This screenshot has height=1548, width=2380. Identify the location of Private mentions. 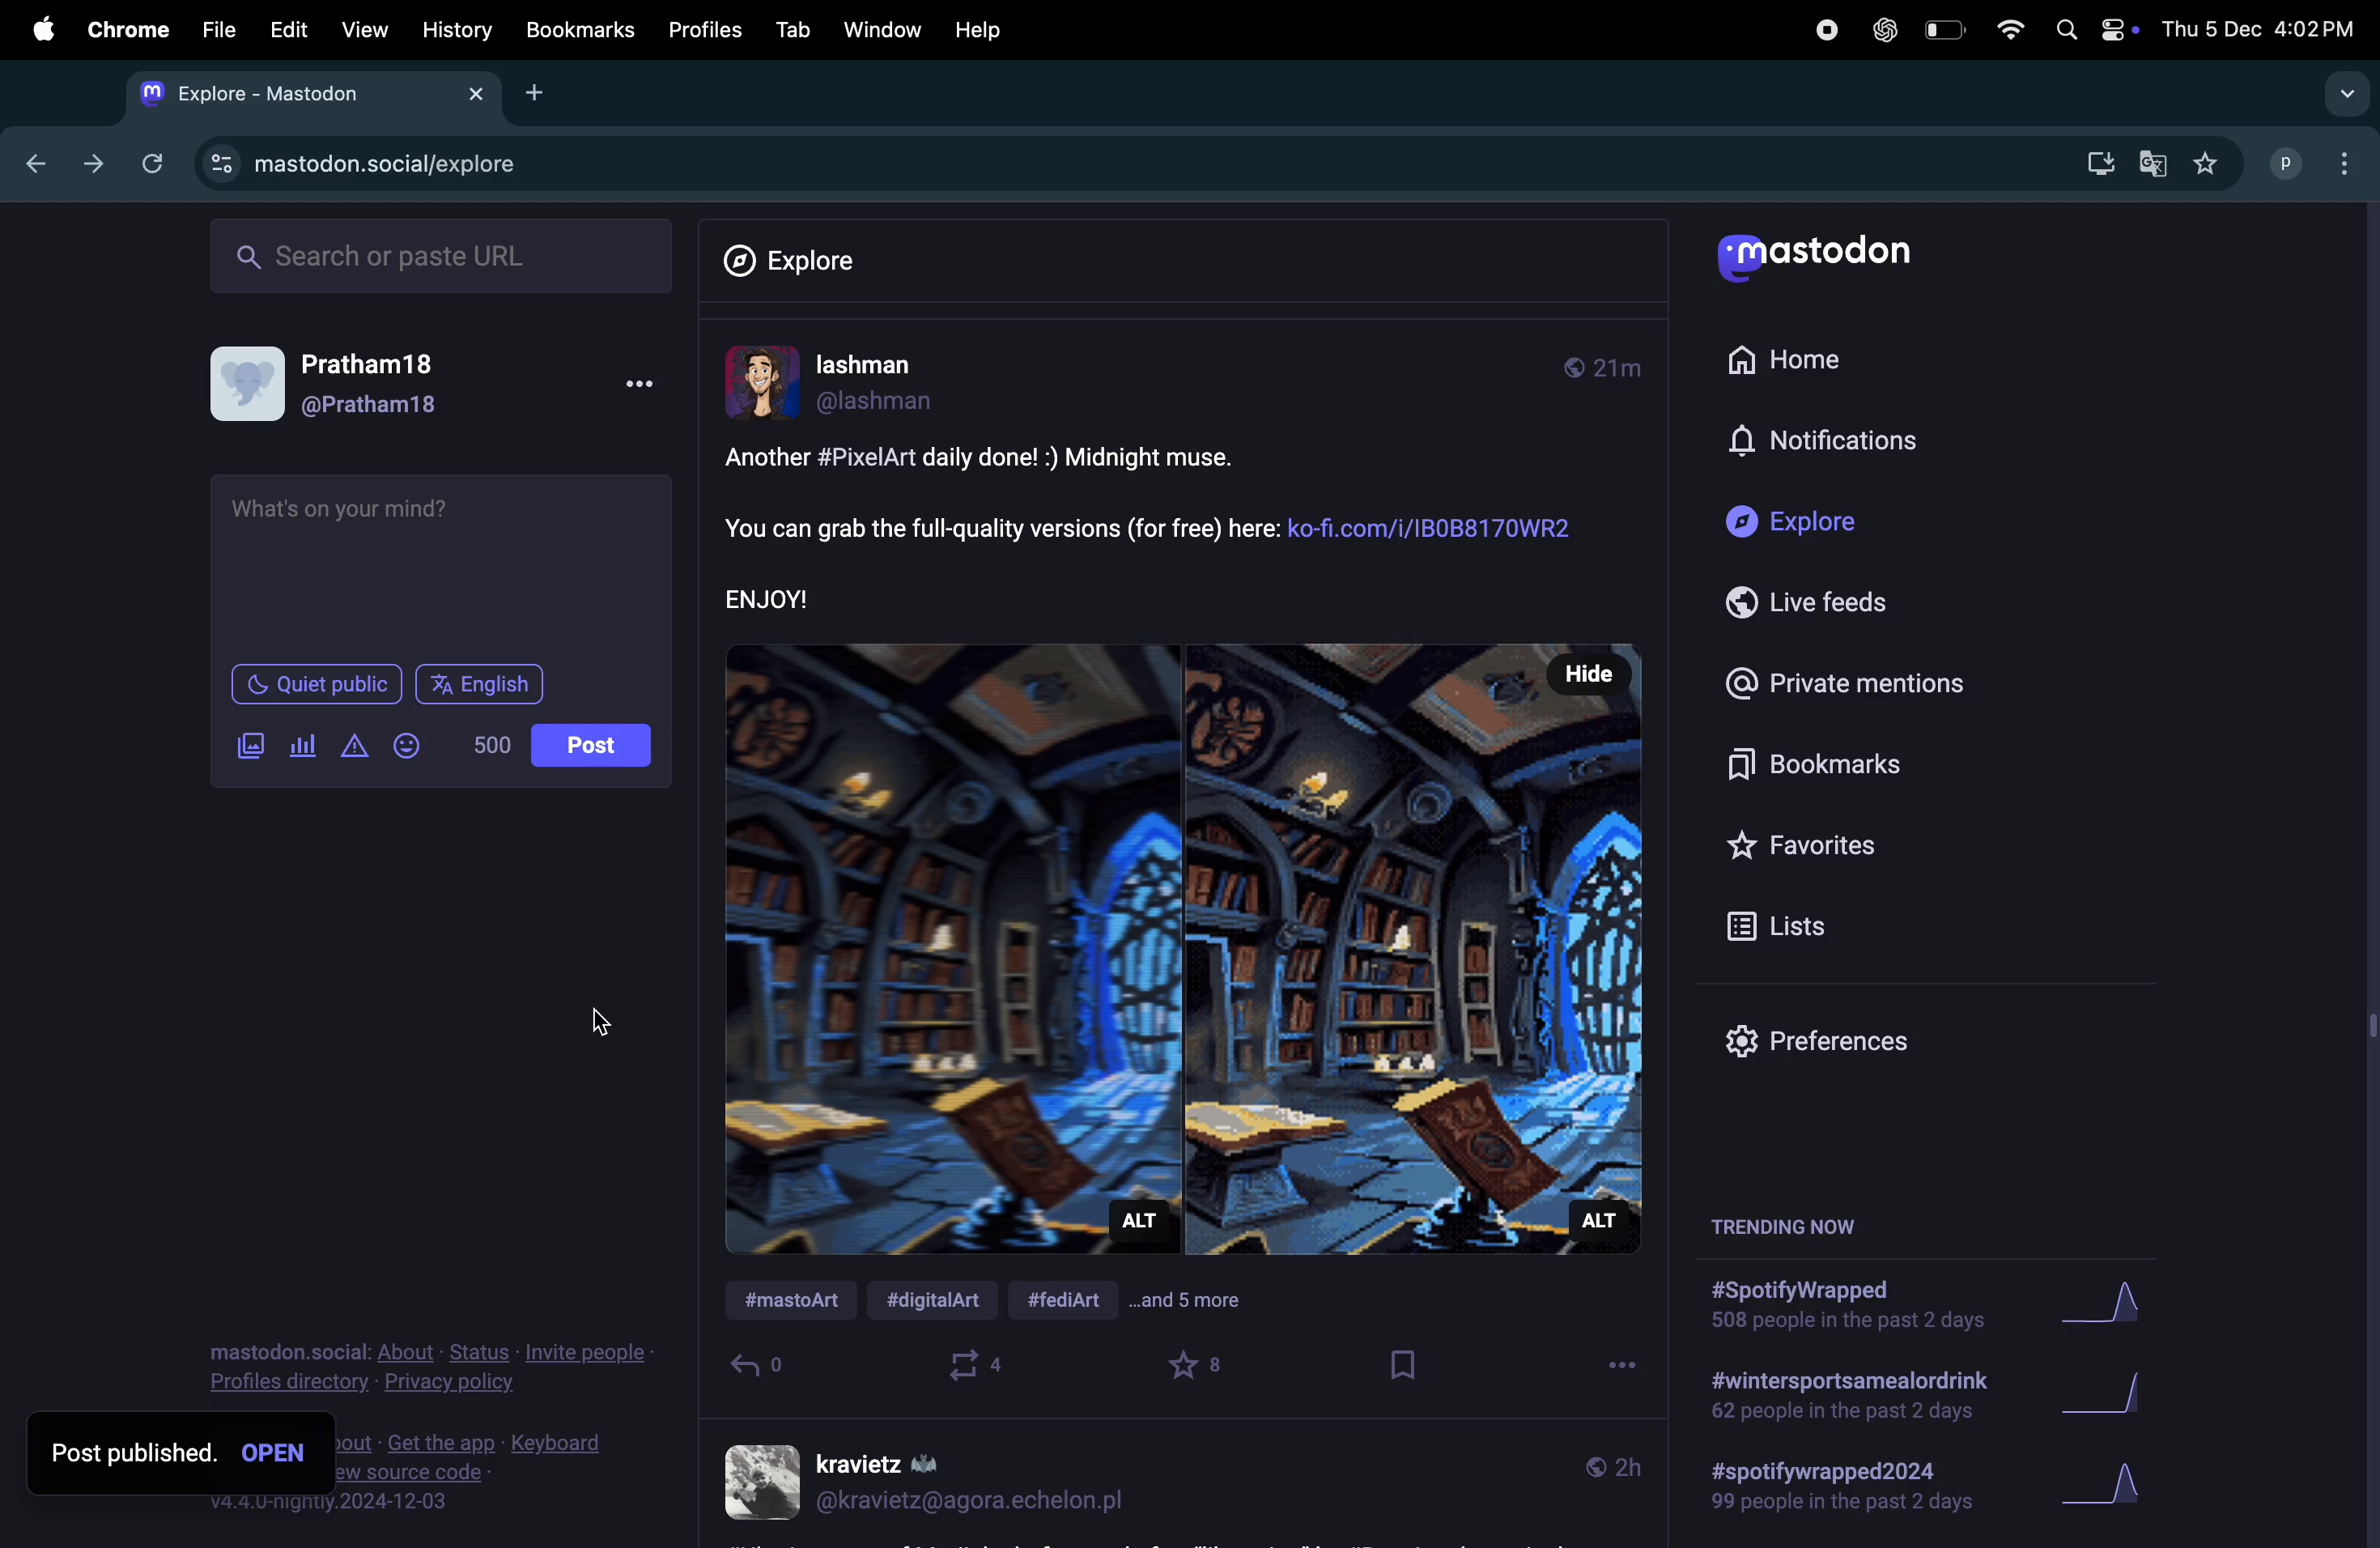
(1846, 682).